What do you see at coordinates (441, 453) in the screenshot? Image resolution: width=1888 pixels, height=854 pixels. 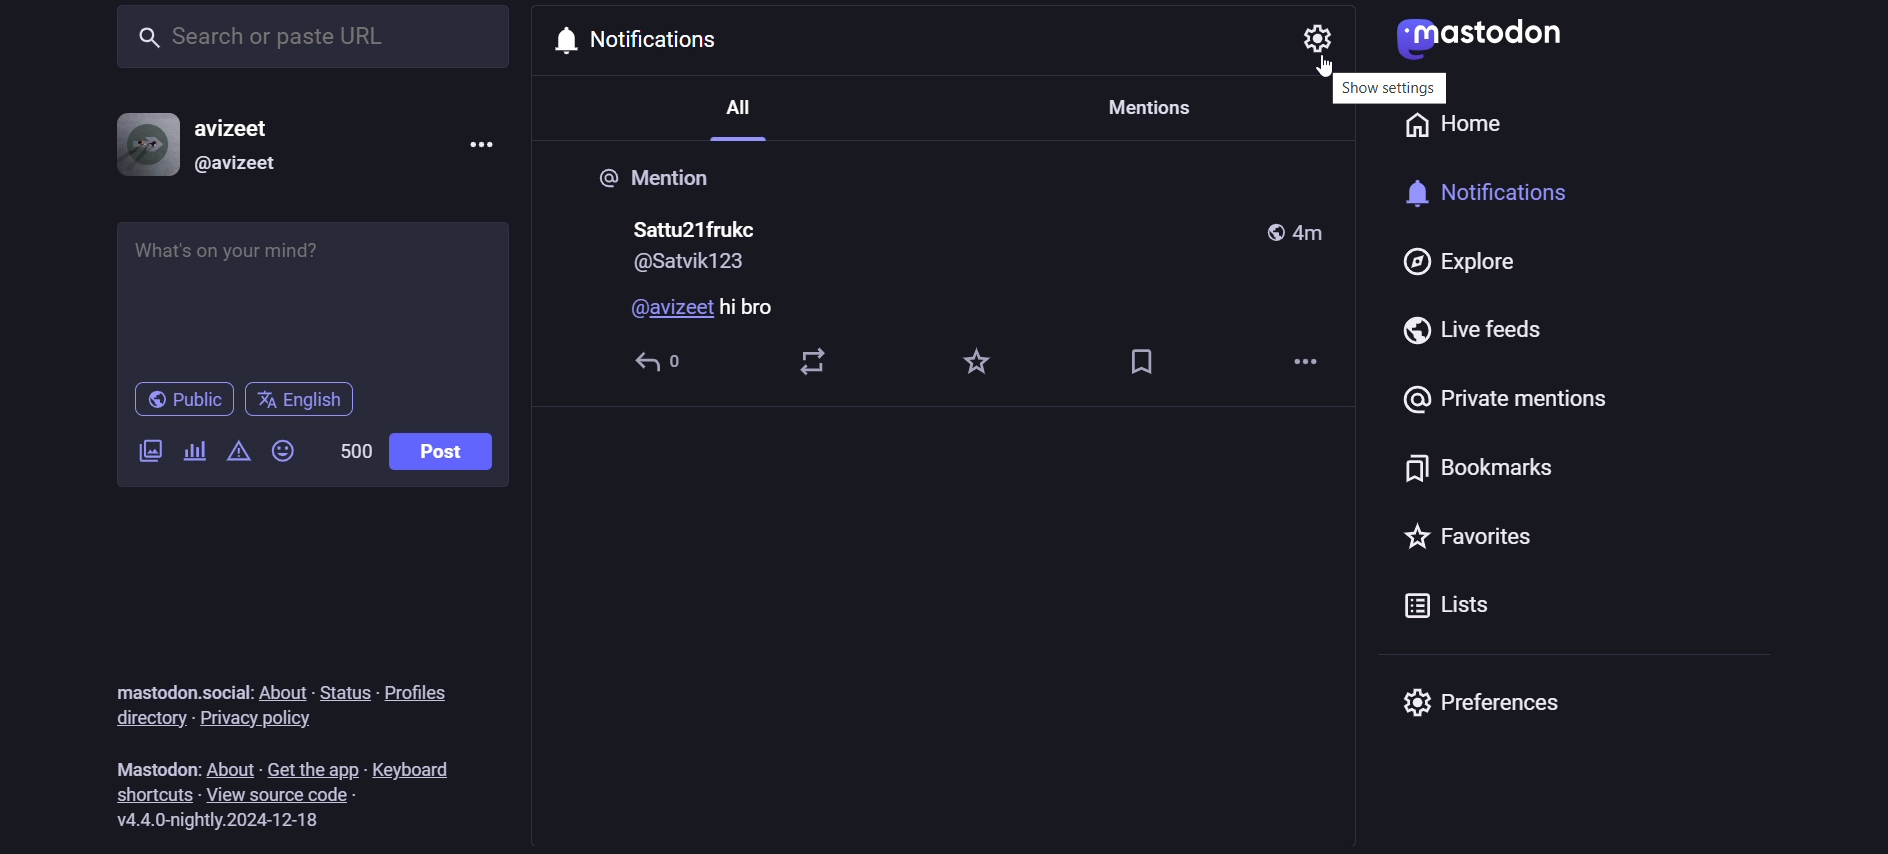 I see `Post` at bounding box center [441, 453].